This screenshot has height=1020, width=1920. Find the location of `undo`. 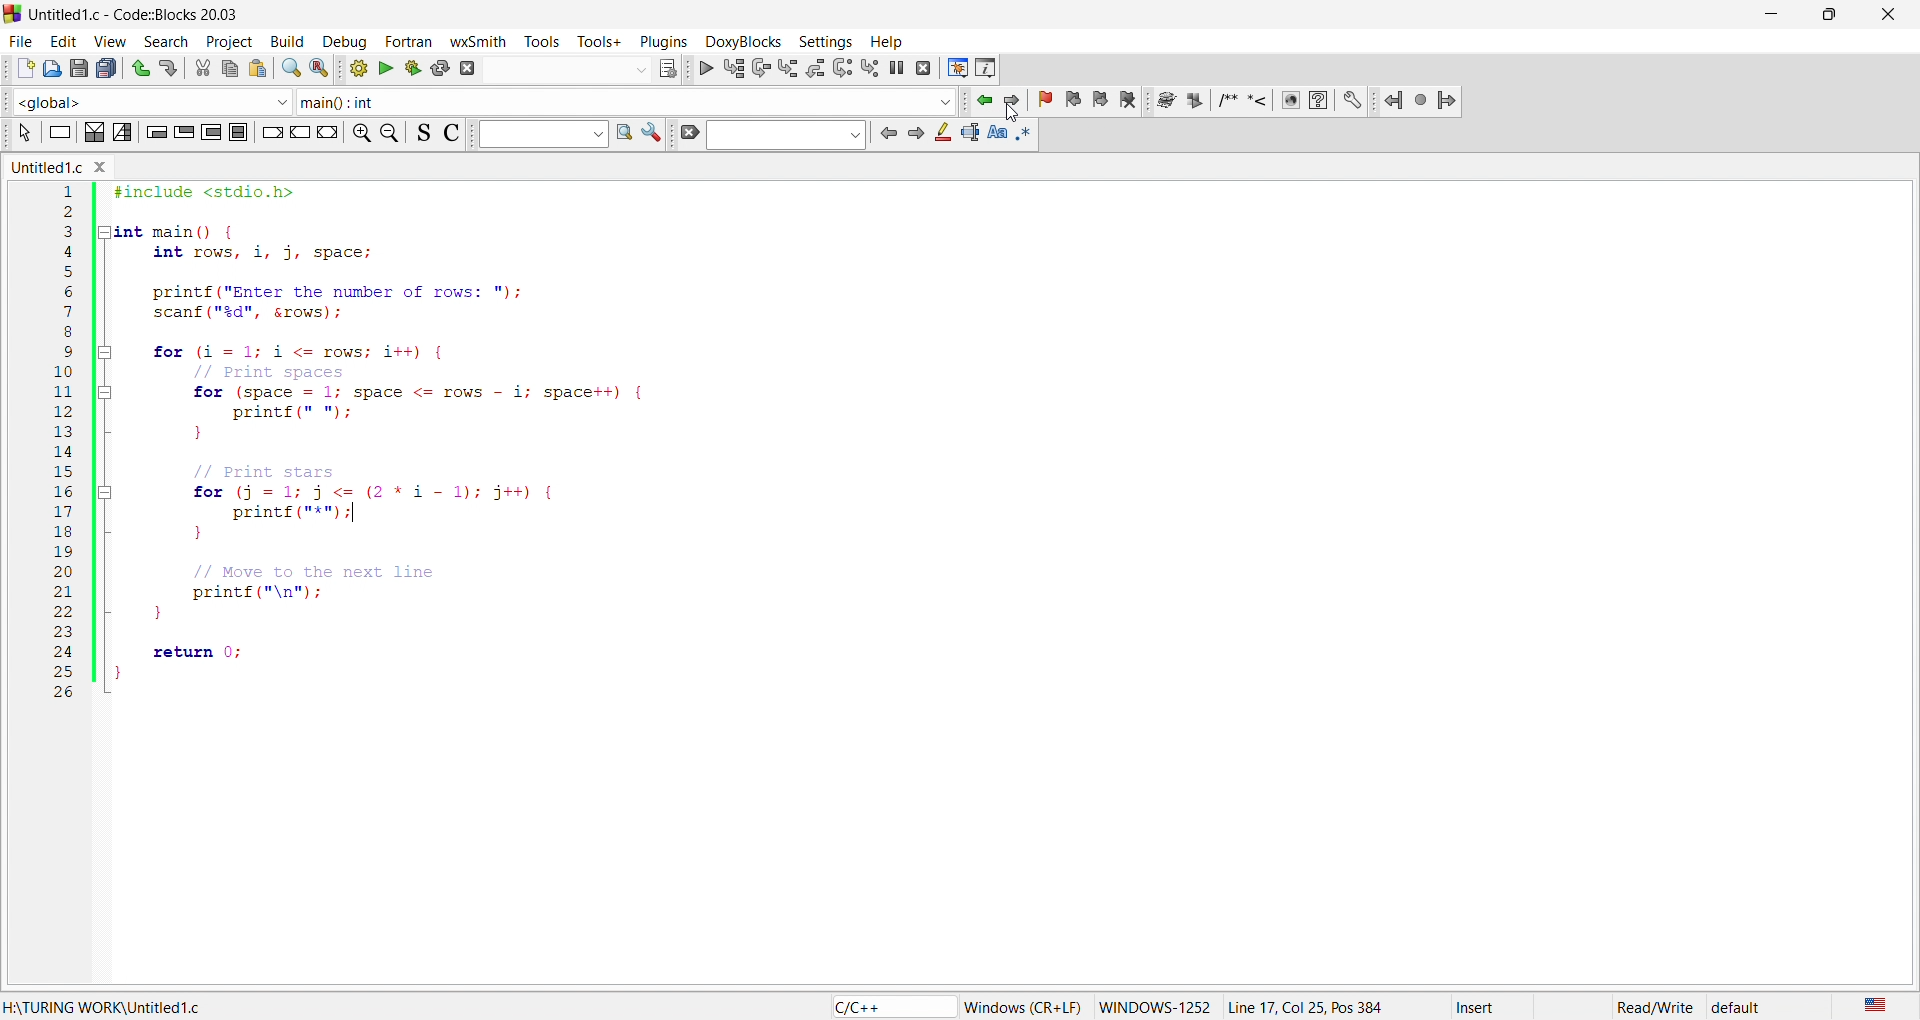

undo is located at coordinates (137, 67).